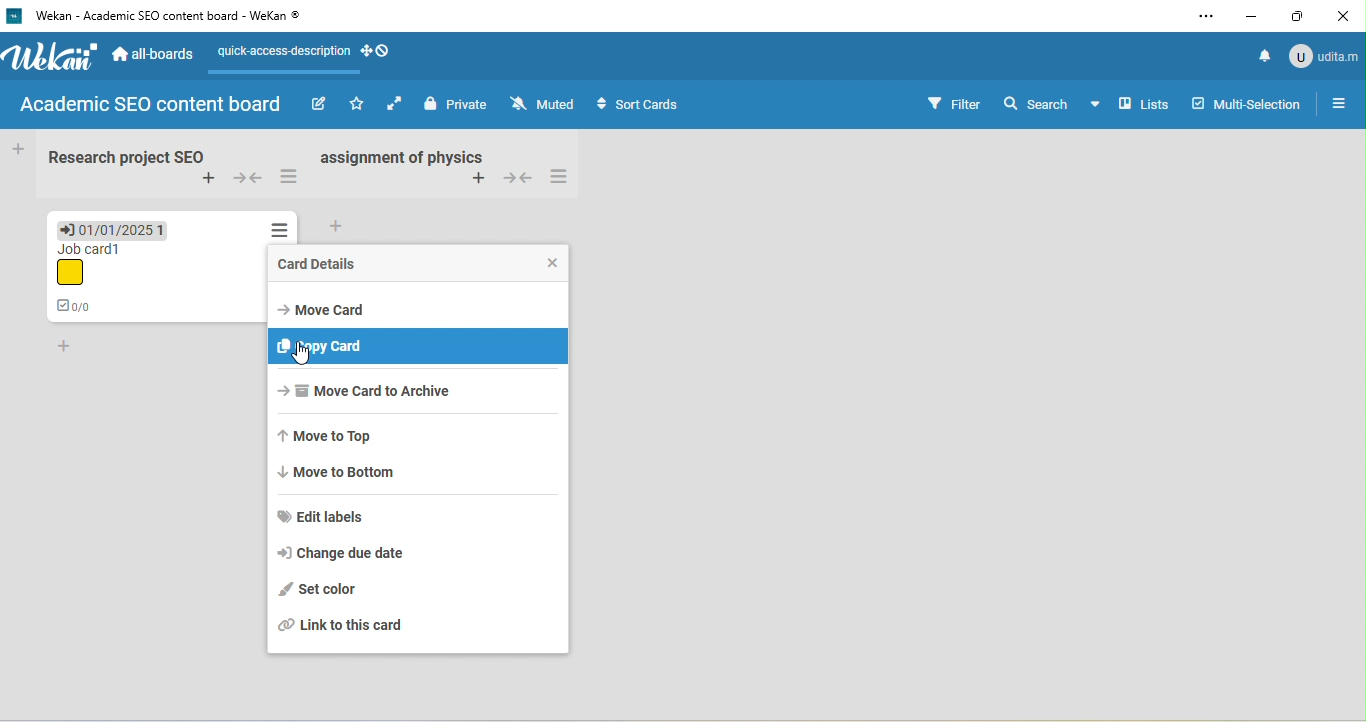  I want to click on filter, so click(953, 103).